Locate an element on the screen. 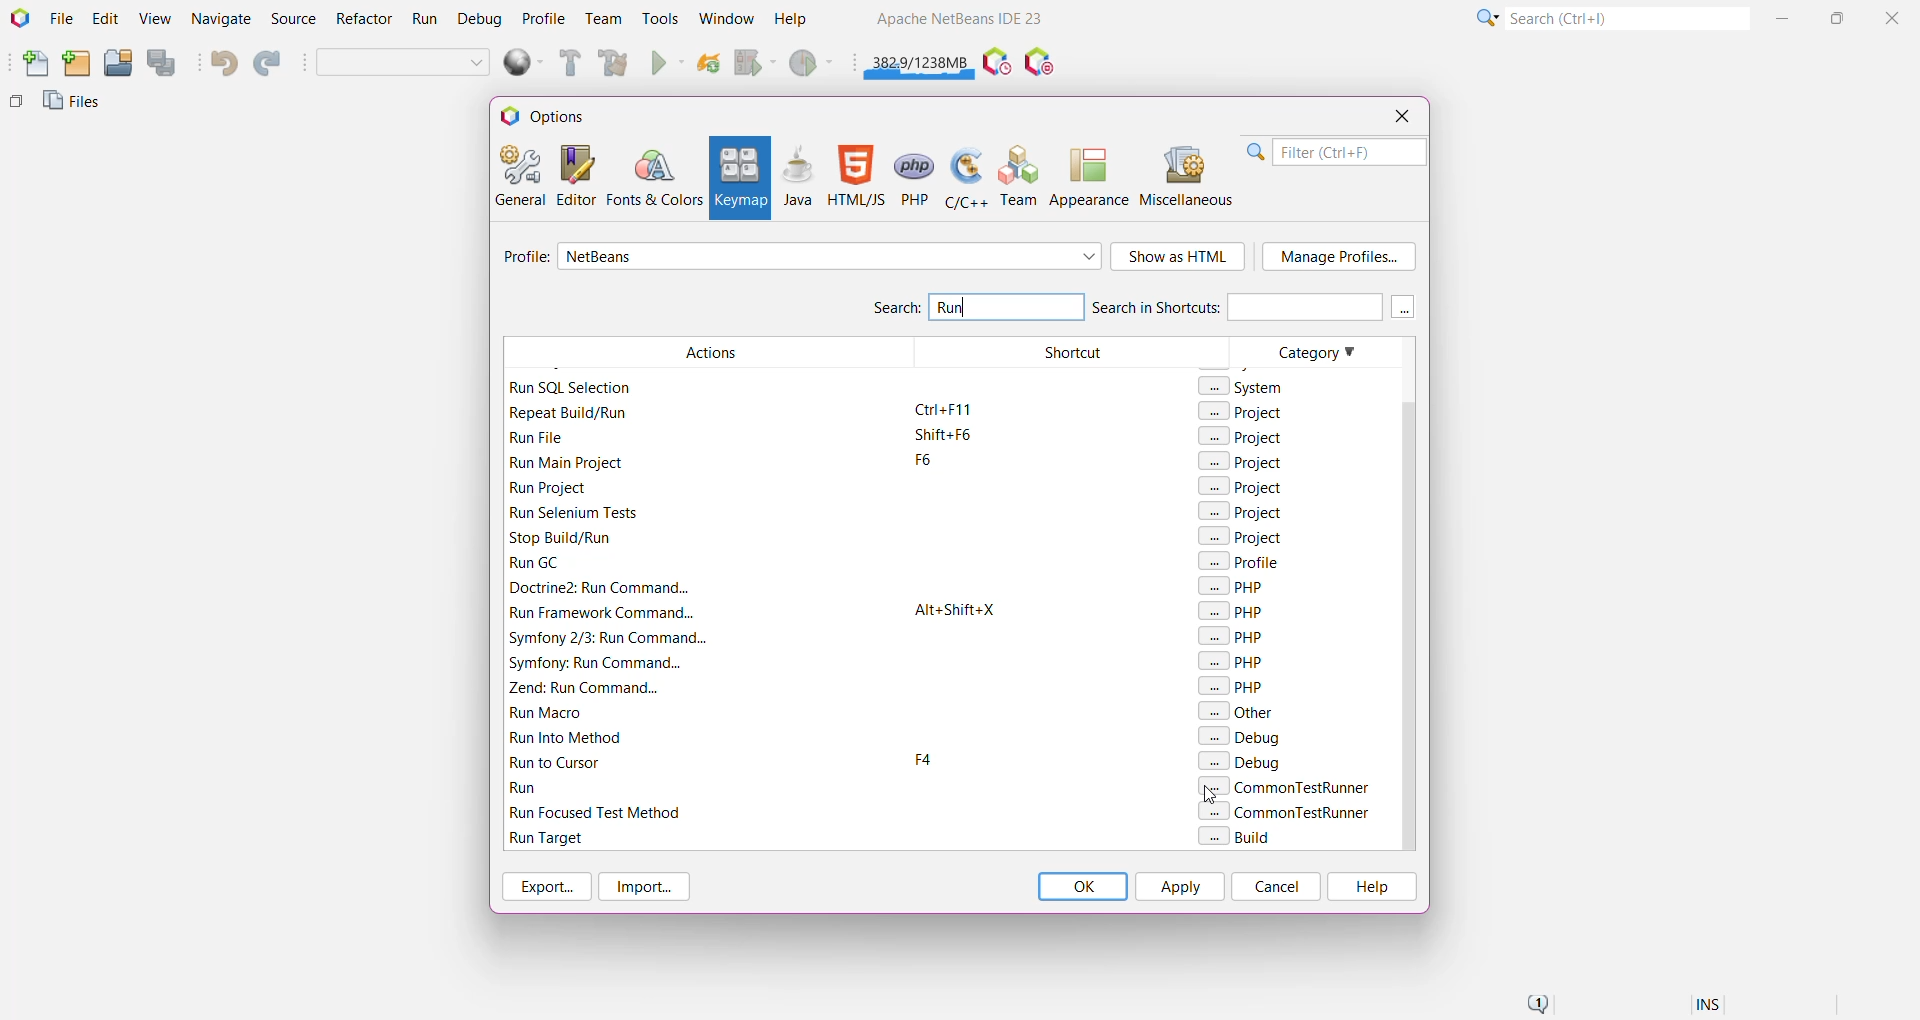 Image resolution: width=1920 pixels, height=1020 pixels. Help is located at coordinates (1370, 887).